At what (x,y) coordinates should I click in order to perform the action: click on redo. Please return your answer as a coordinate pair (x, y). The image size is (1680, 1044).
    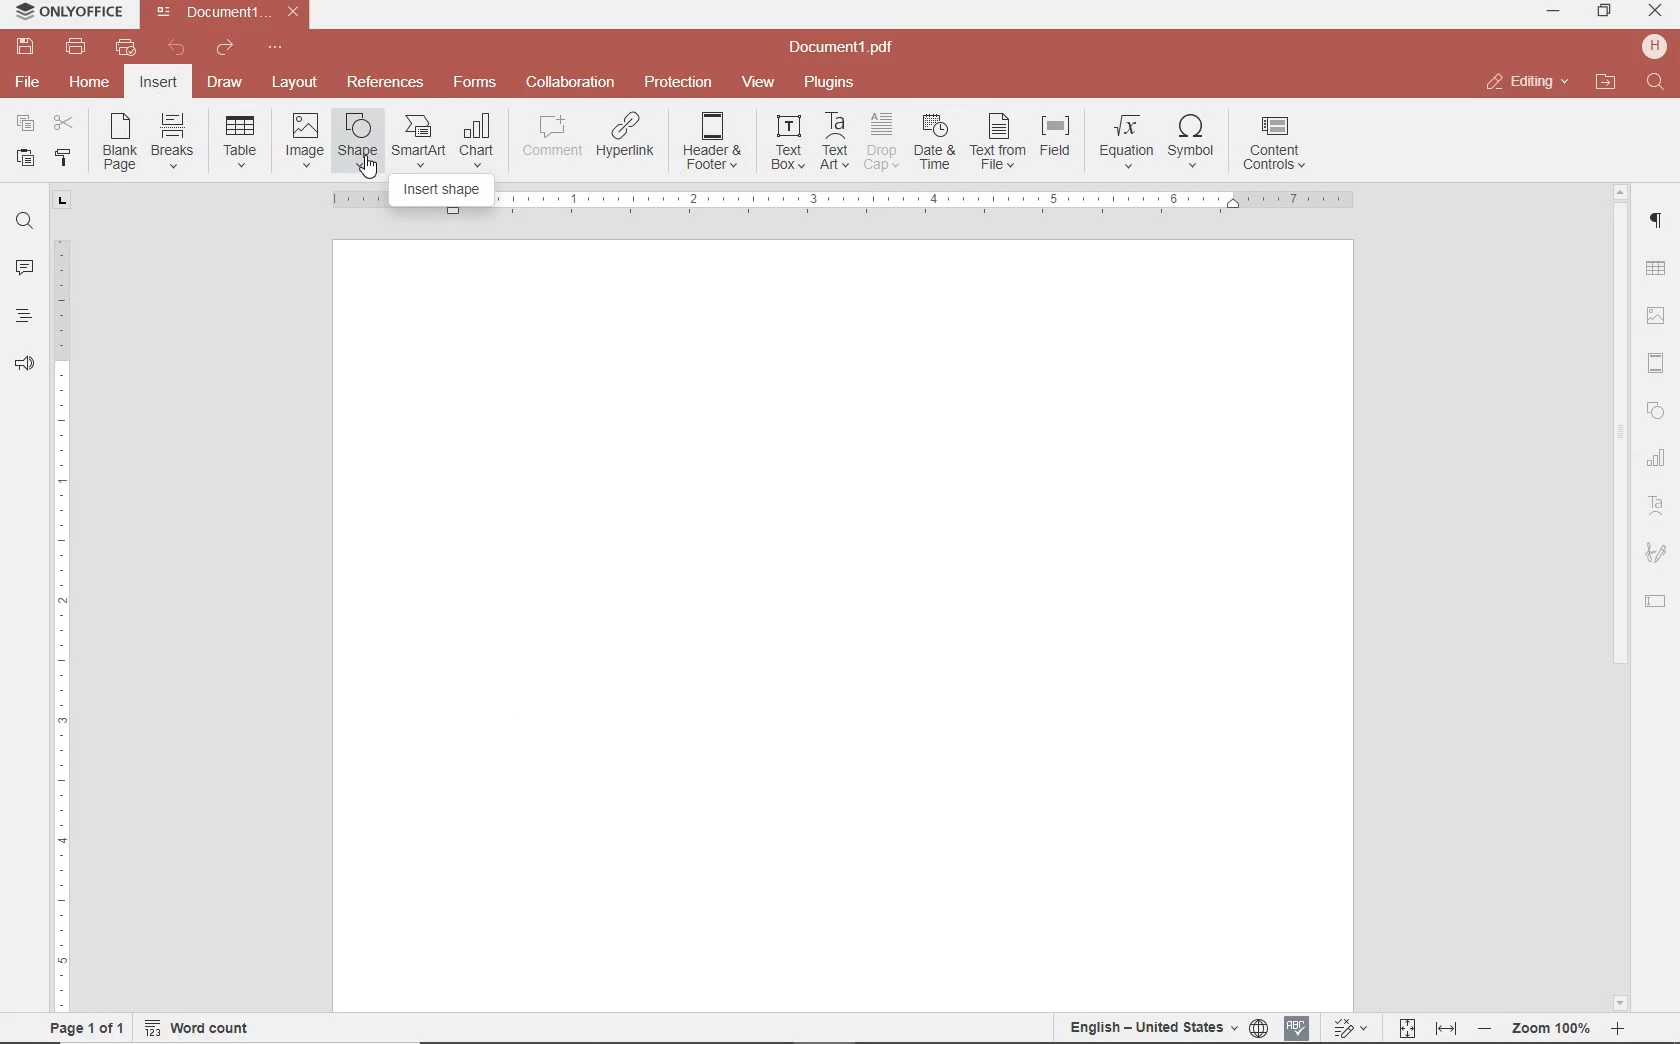
    Looking at the image, I should click on (223, 51).